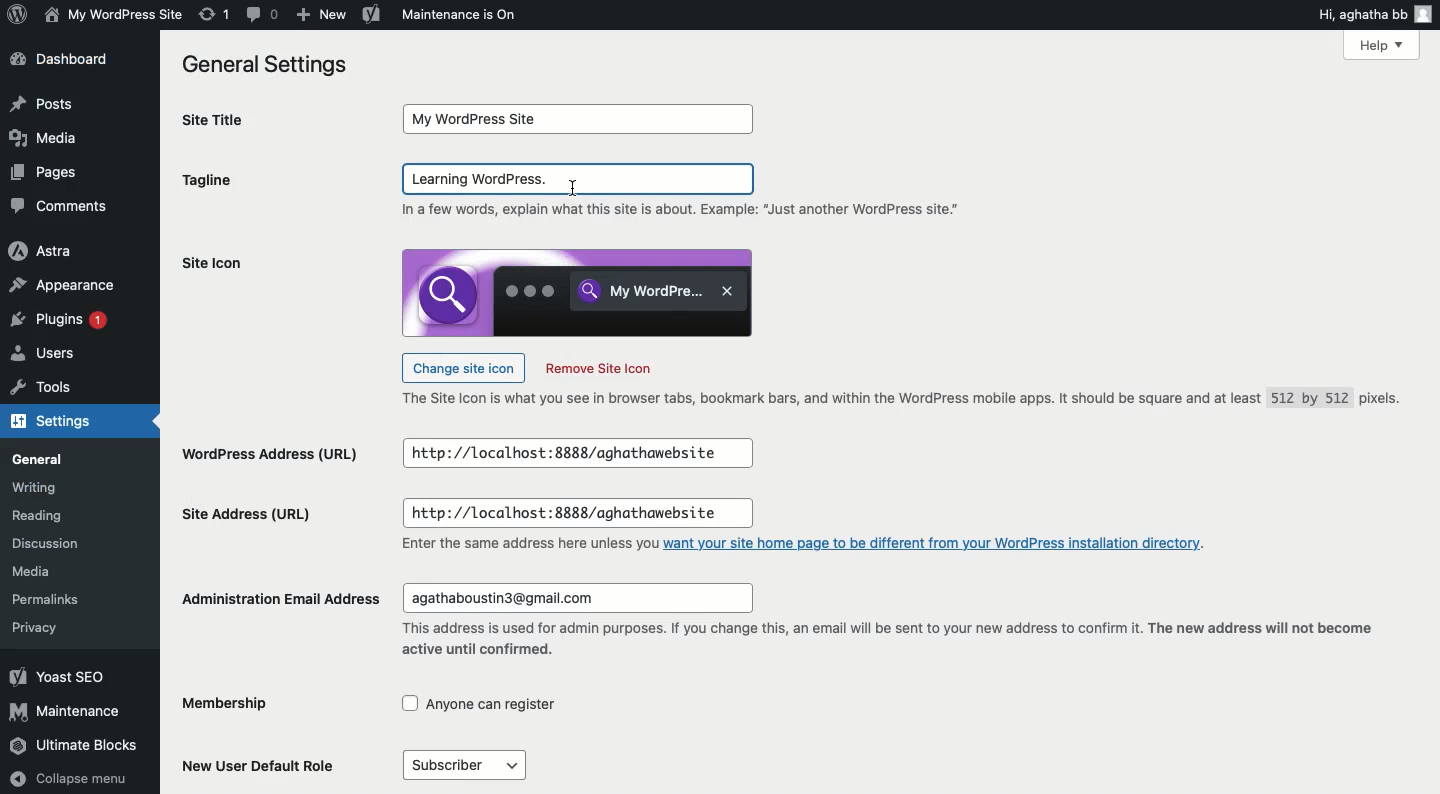  What do you see at coordinates (63, 322) in the screenshot?
I see `Plugins` at bounding box center [63, 322].